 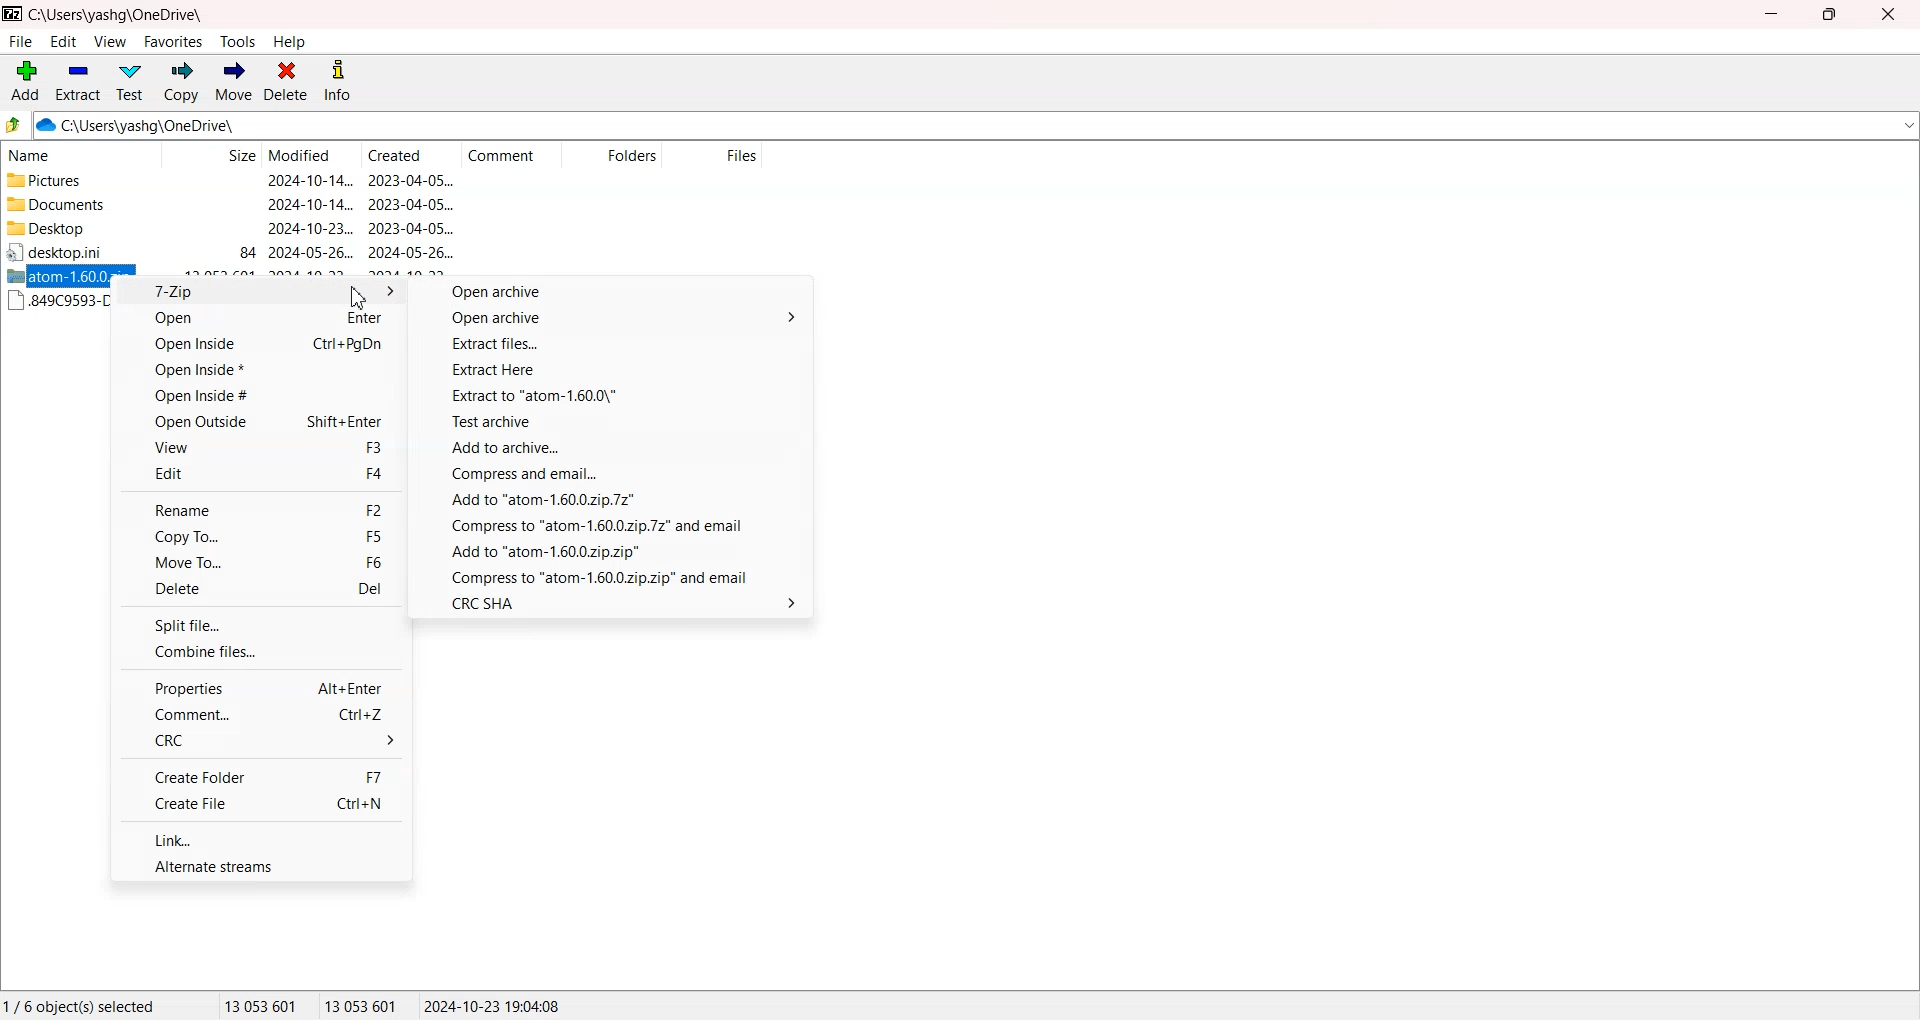 What do you see at coordinates (511, 156) in the screenshot?
I see `Comment` at bounding box center [511, 156].